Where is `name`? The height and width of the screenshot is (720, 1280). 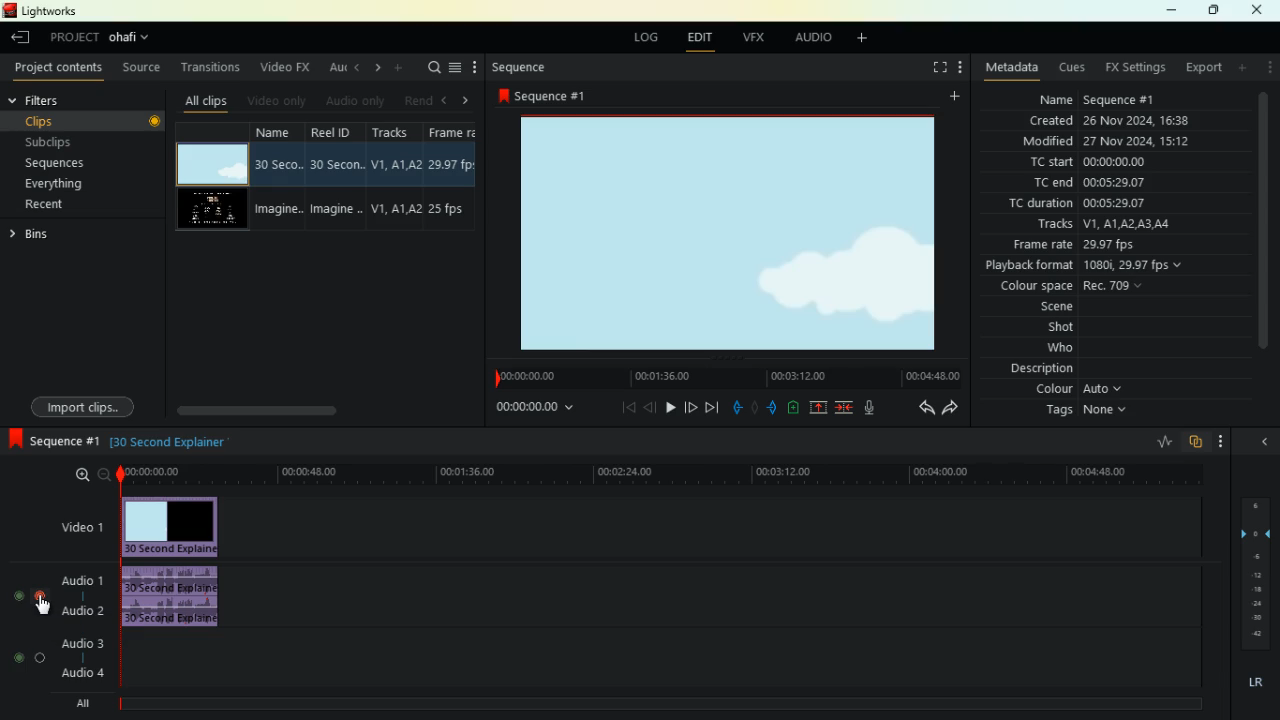
name is located at coordinates (278, 178).